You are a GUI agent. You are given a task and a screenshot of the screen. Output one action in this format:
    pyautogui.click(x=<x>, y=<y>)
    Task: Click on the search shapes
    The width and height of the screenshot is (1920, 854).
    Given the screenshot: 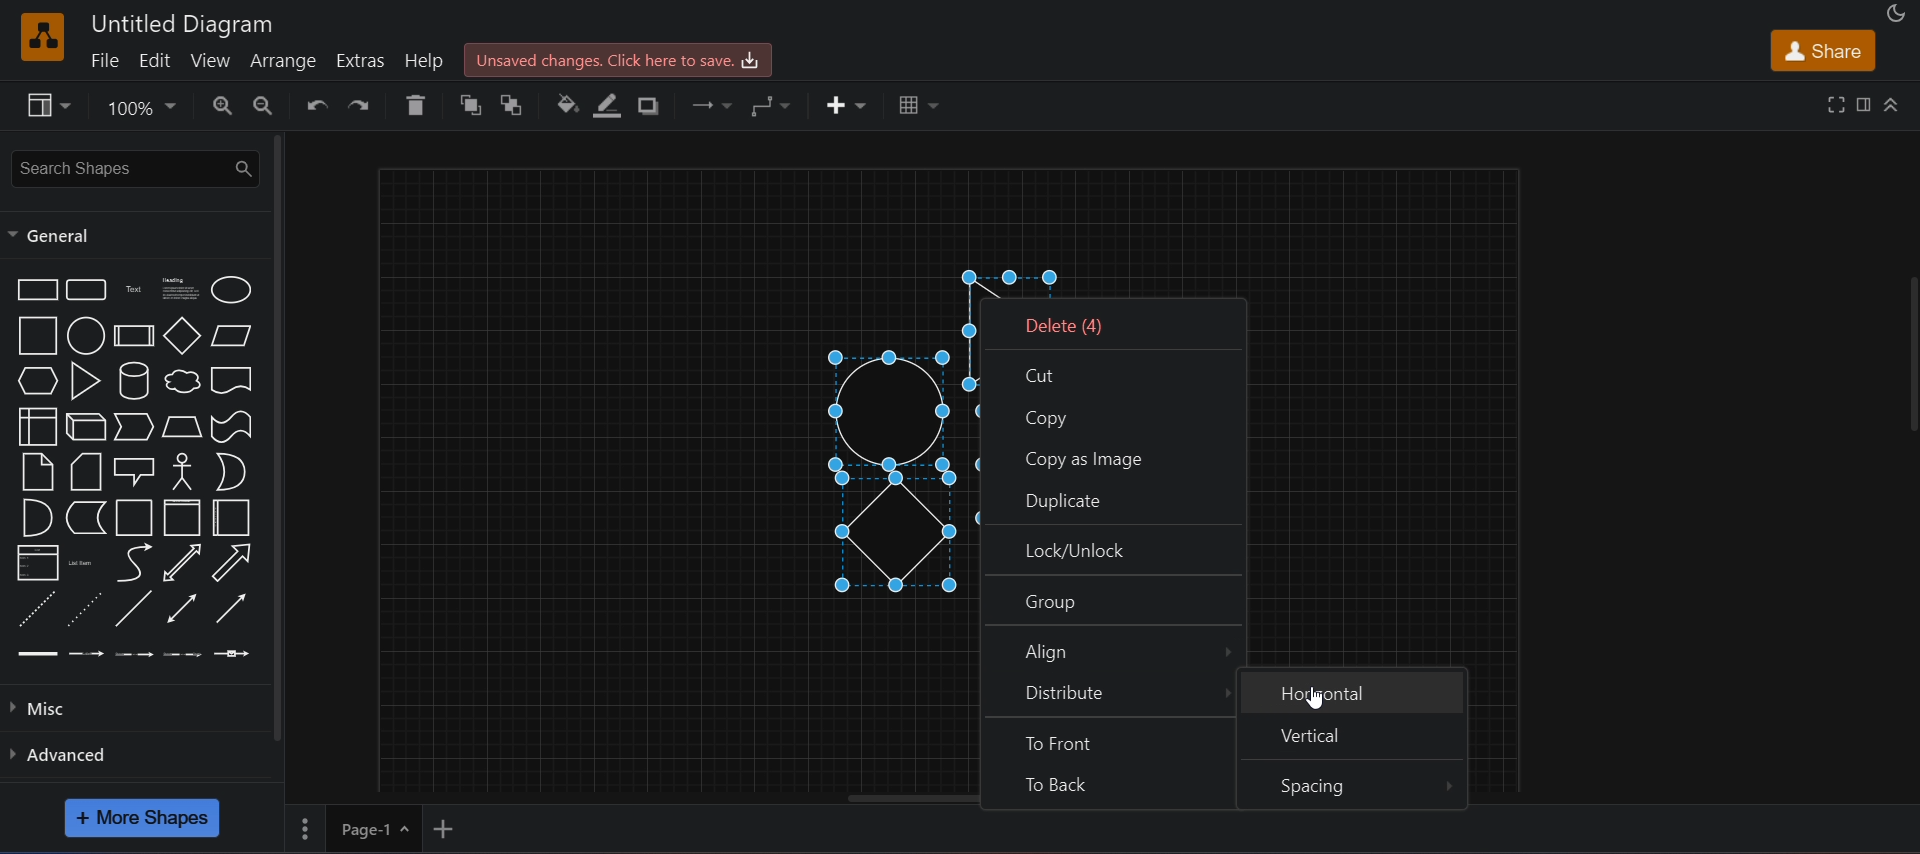 What is the action you would take?
    pyautogui.click(x=133, y=167)
    